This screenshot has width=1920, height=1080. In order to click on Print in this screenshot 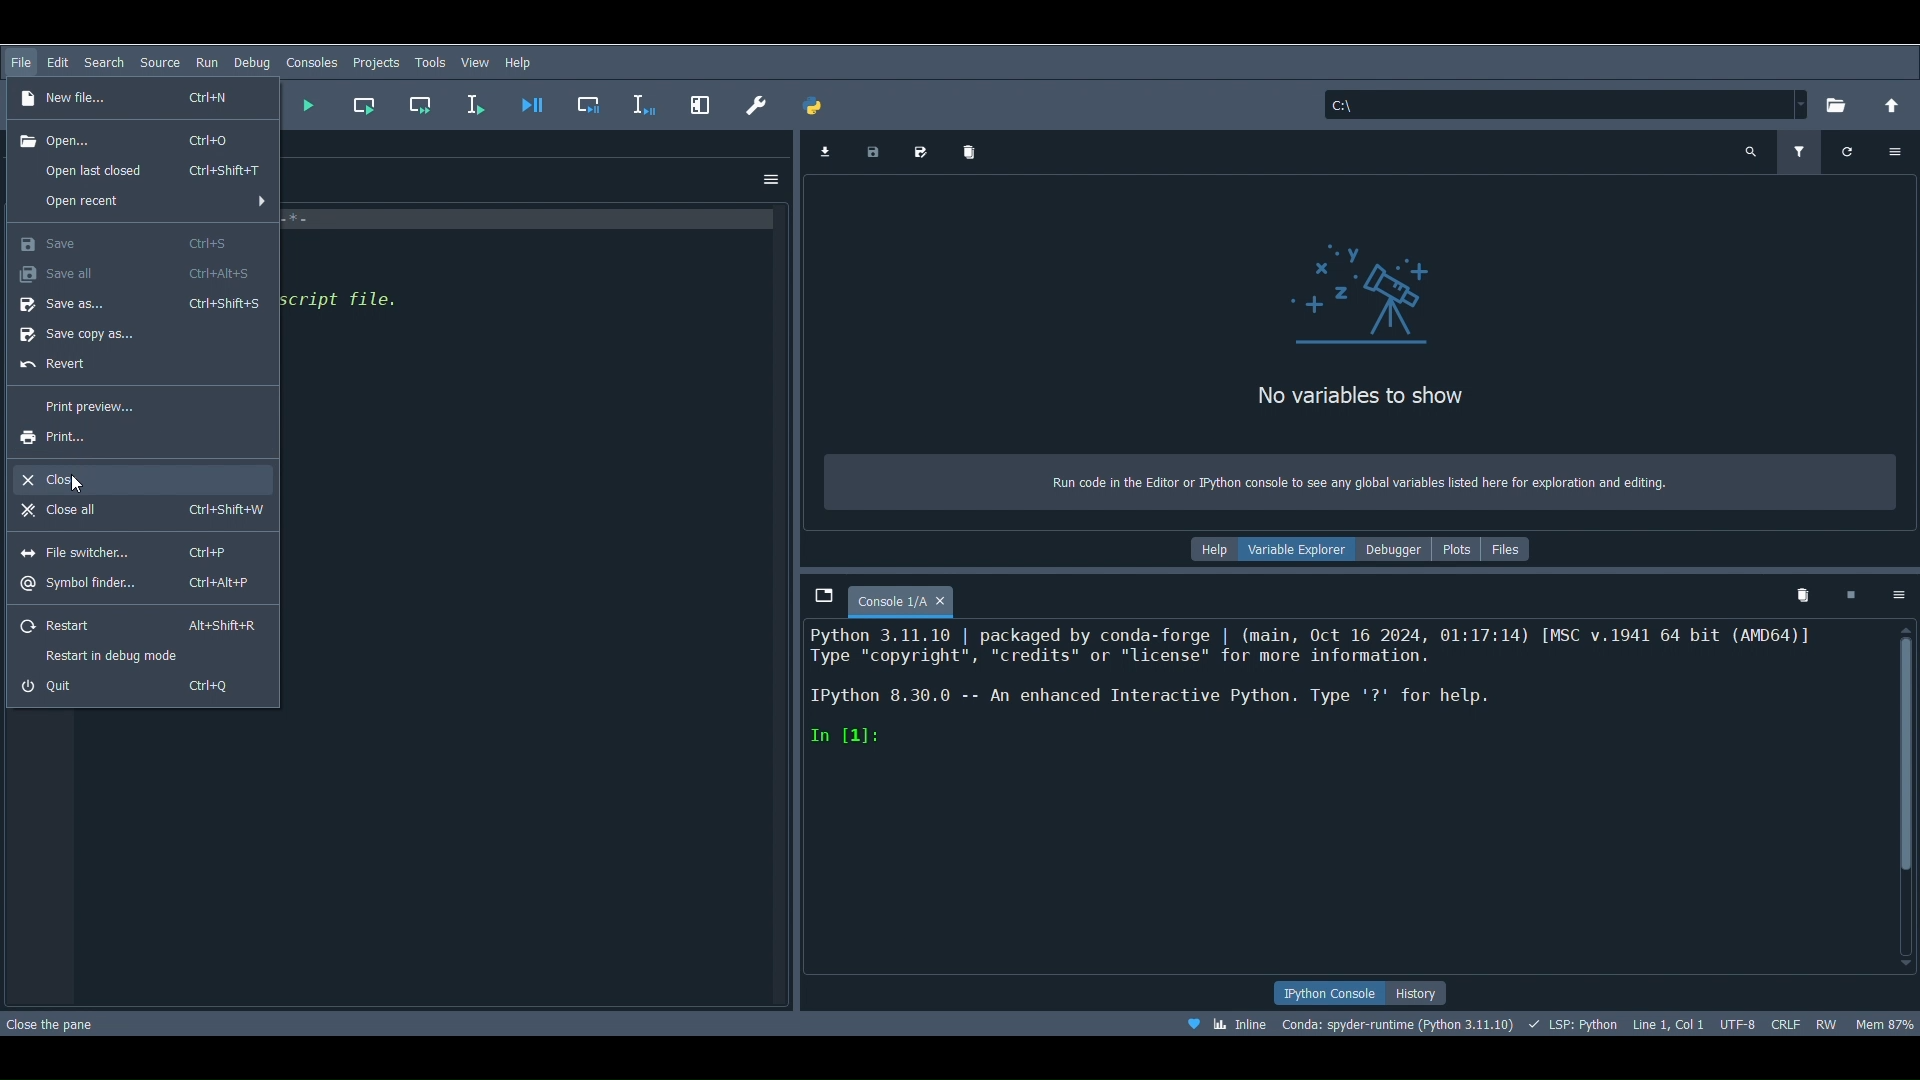, I will do `click(56, 440)`.